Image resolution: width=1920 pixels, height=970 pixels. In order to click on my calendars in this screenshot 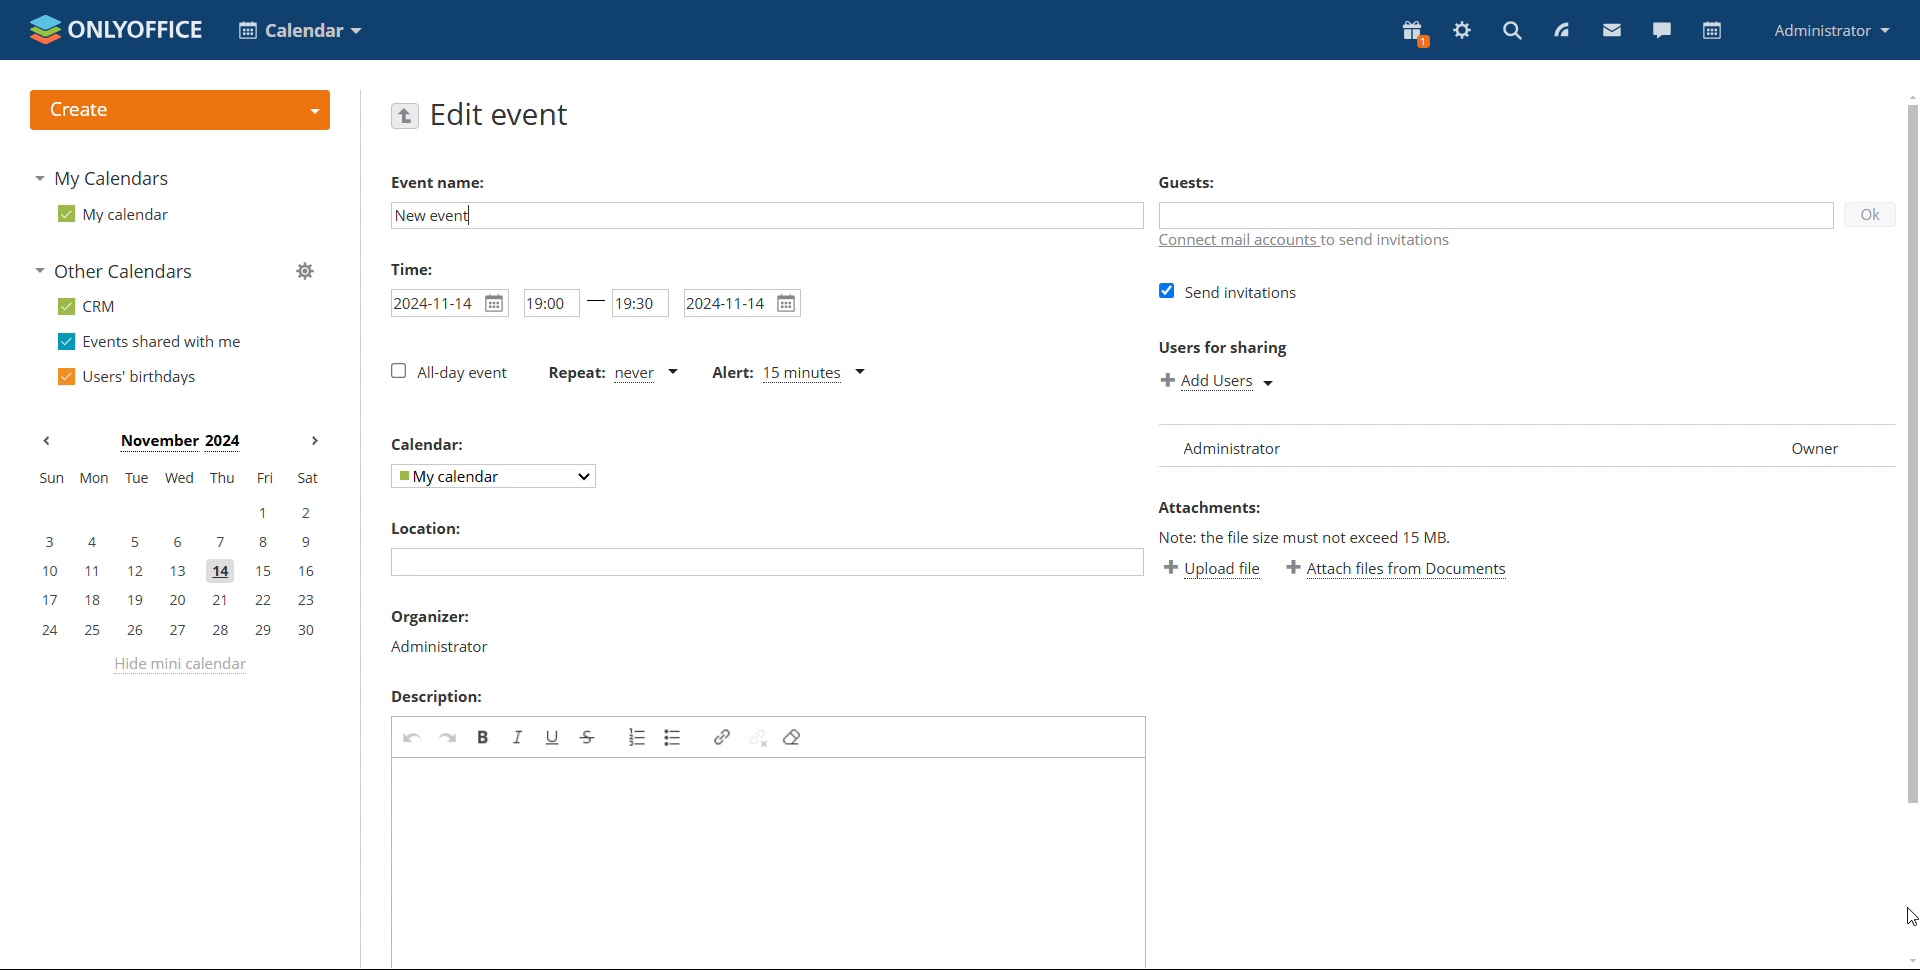, I will do `click(102, 179)`.